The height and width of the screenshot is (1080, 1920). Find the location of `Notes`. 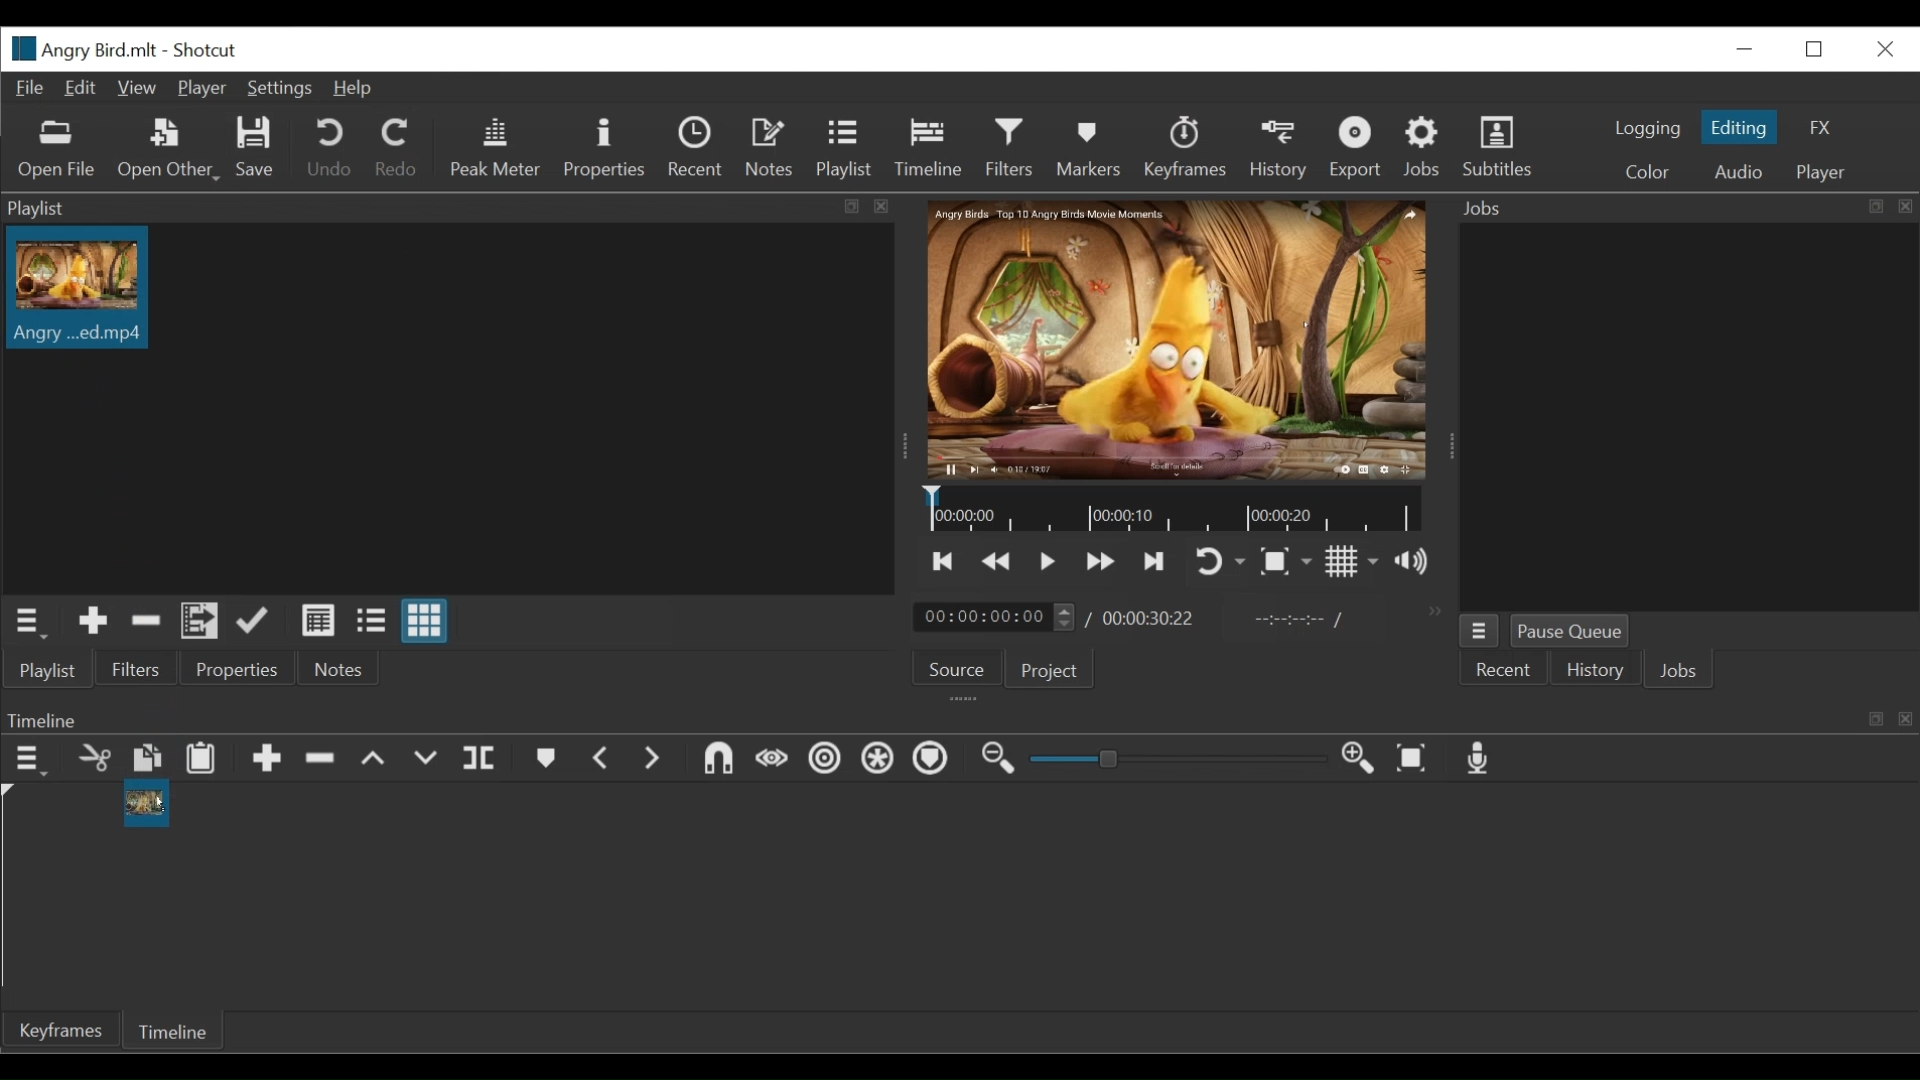

Notes is located at coordinates (332, 668).